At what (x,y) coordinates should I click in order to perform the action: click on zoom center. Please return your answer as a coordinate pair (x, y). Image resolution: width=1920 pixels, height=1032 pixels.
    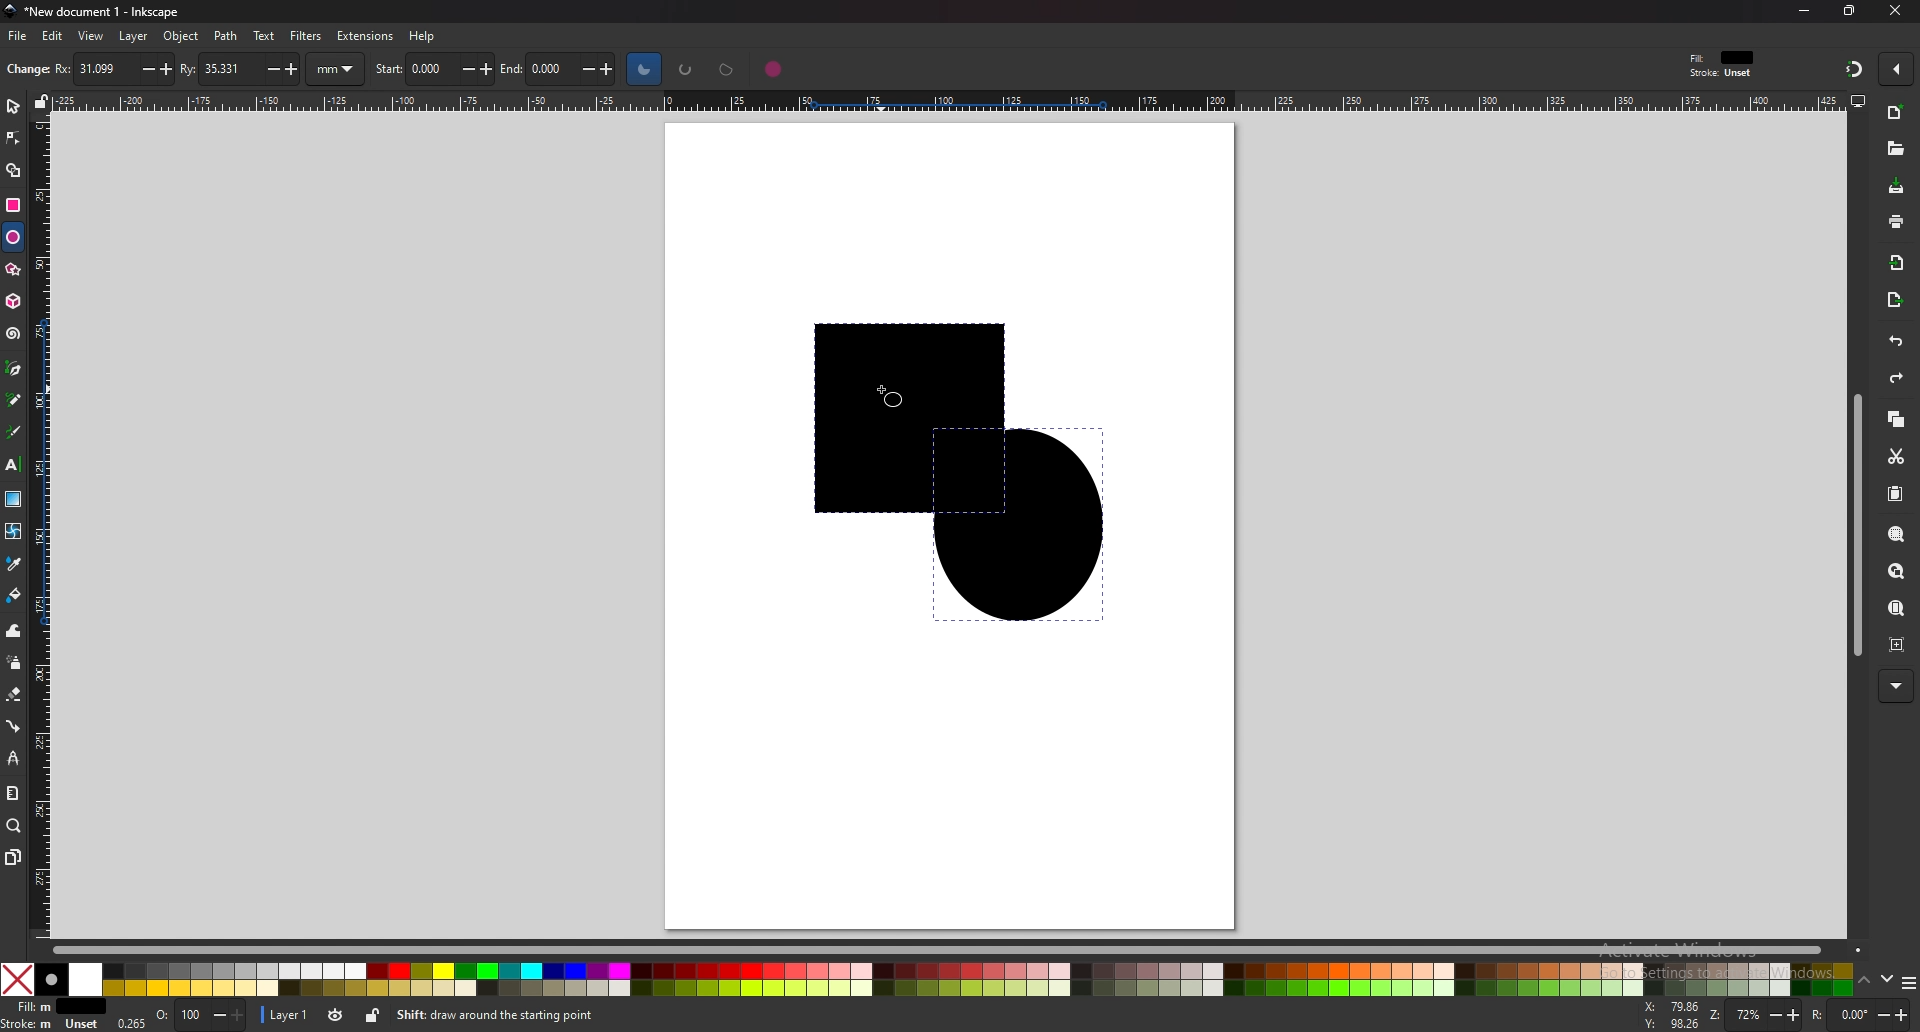
    Looking at the image, I should click on (1896, 644).